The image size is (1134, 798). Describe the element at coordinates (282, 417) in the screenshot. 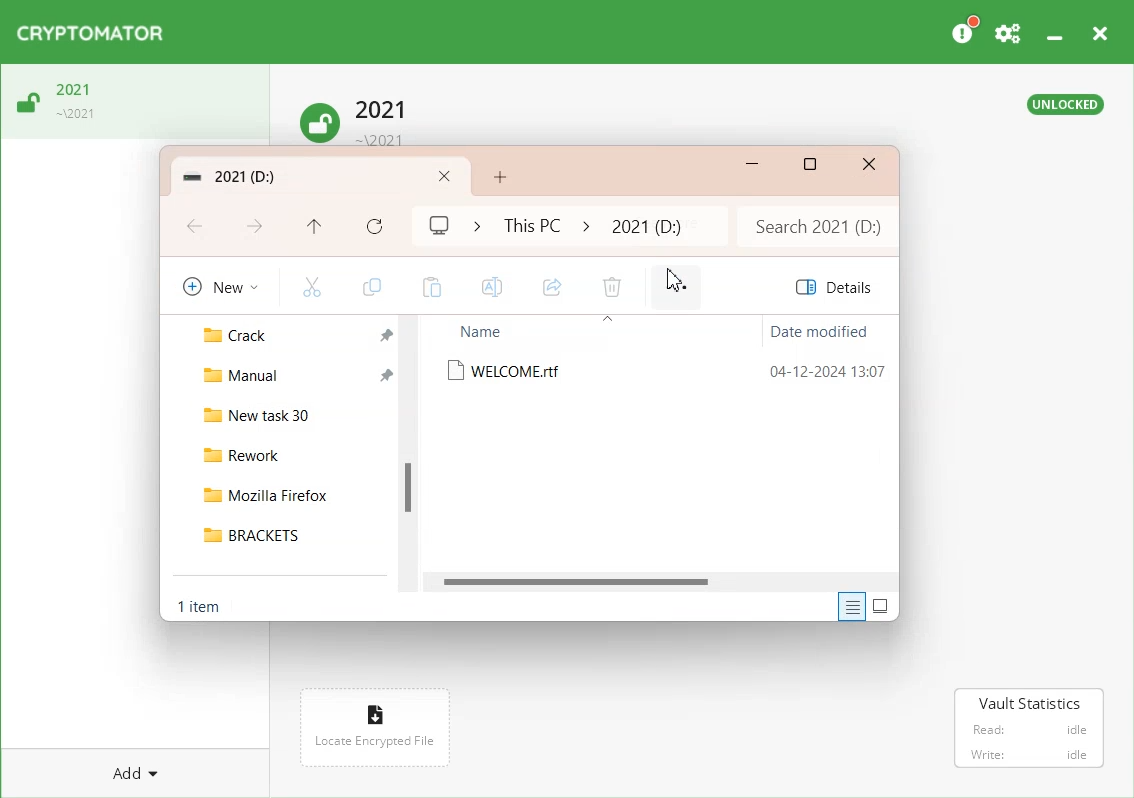

I see `New task 30` at that location.